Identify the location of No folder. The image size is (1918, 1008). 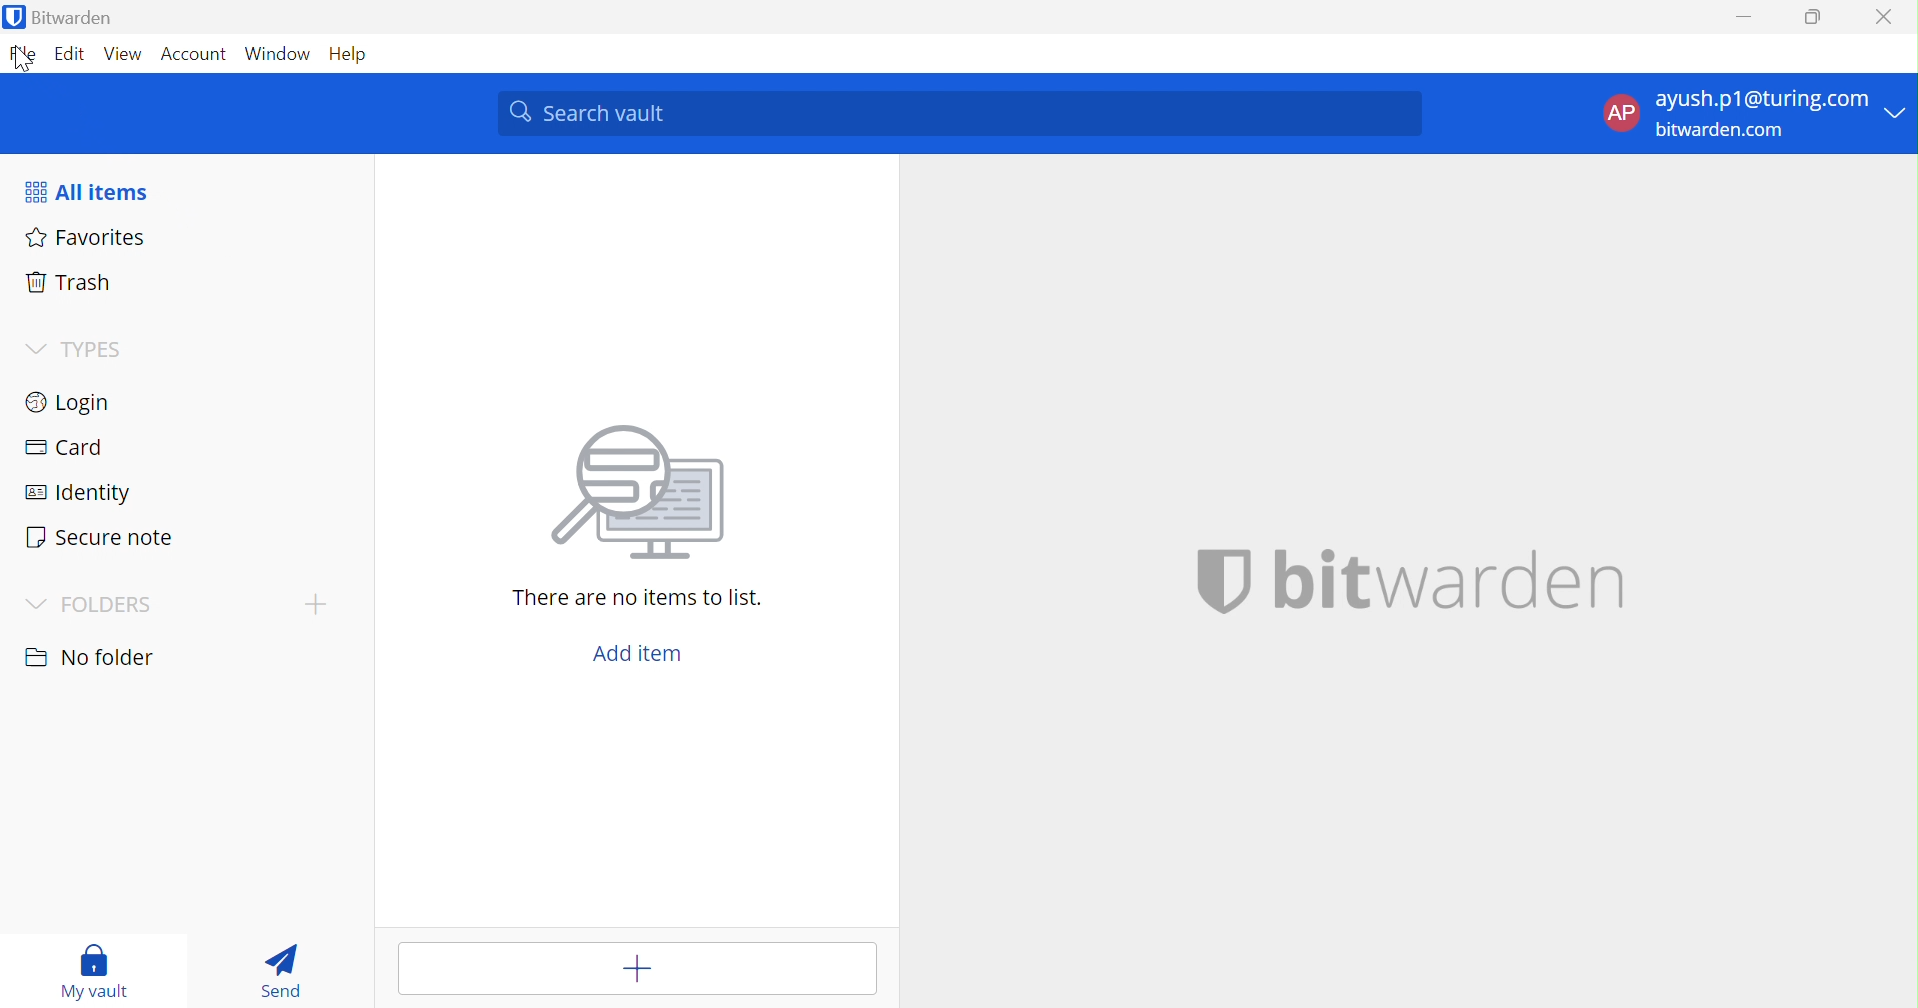
(94, 657).